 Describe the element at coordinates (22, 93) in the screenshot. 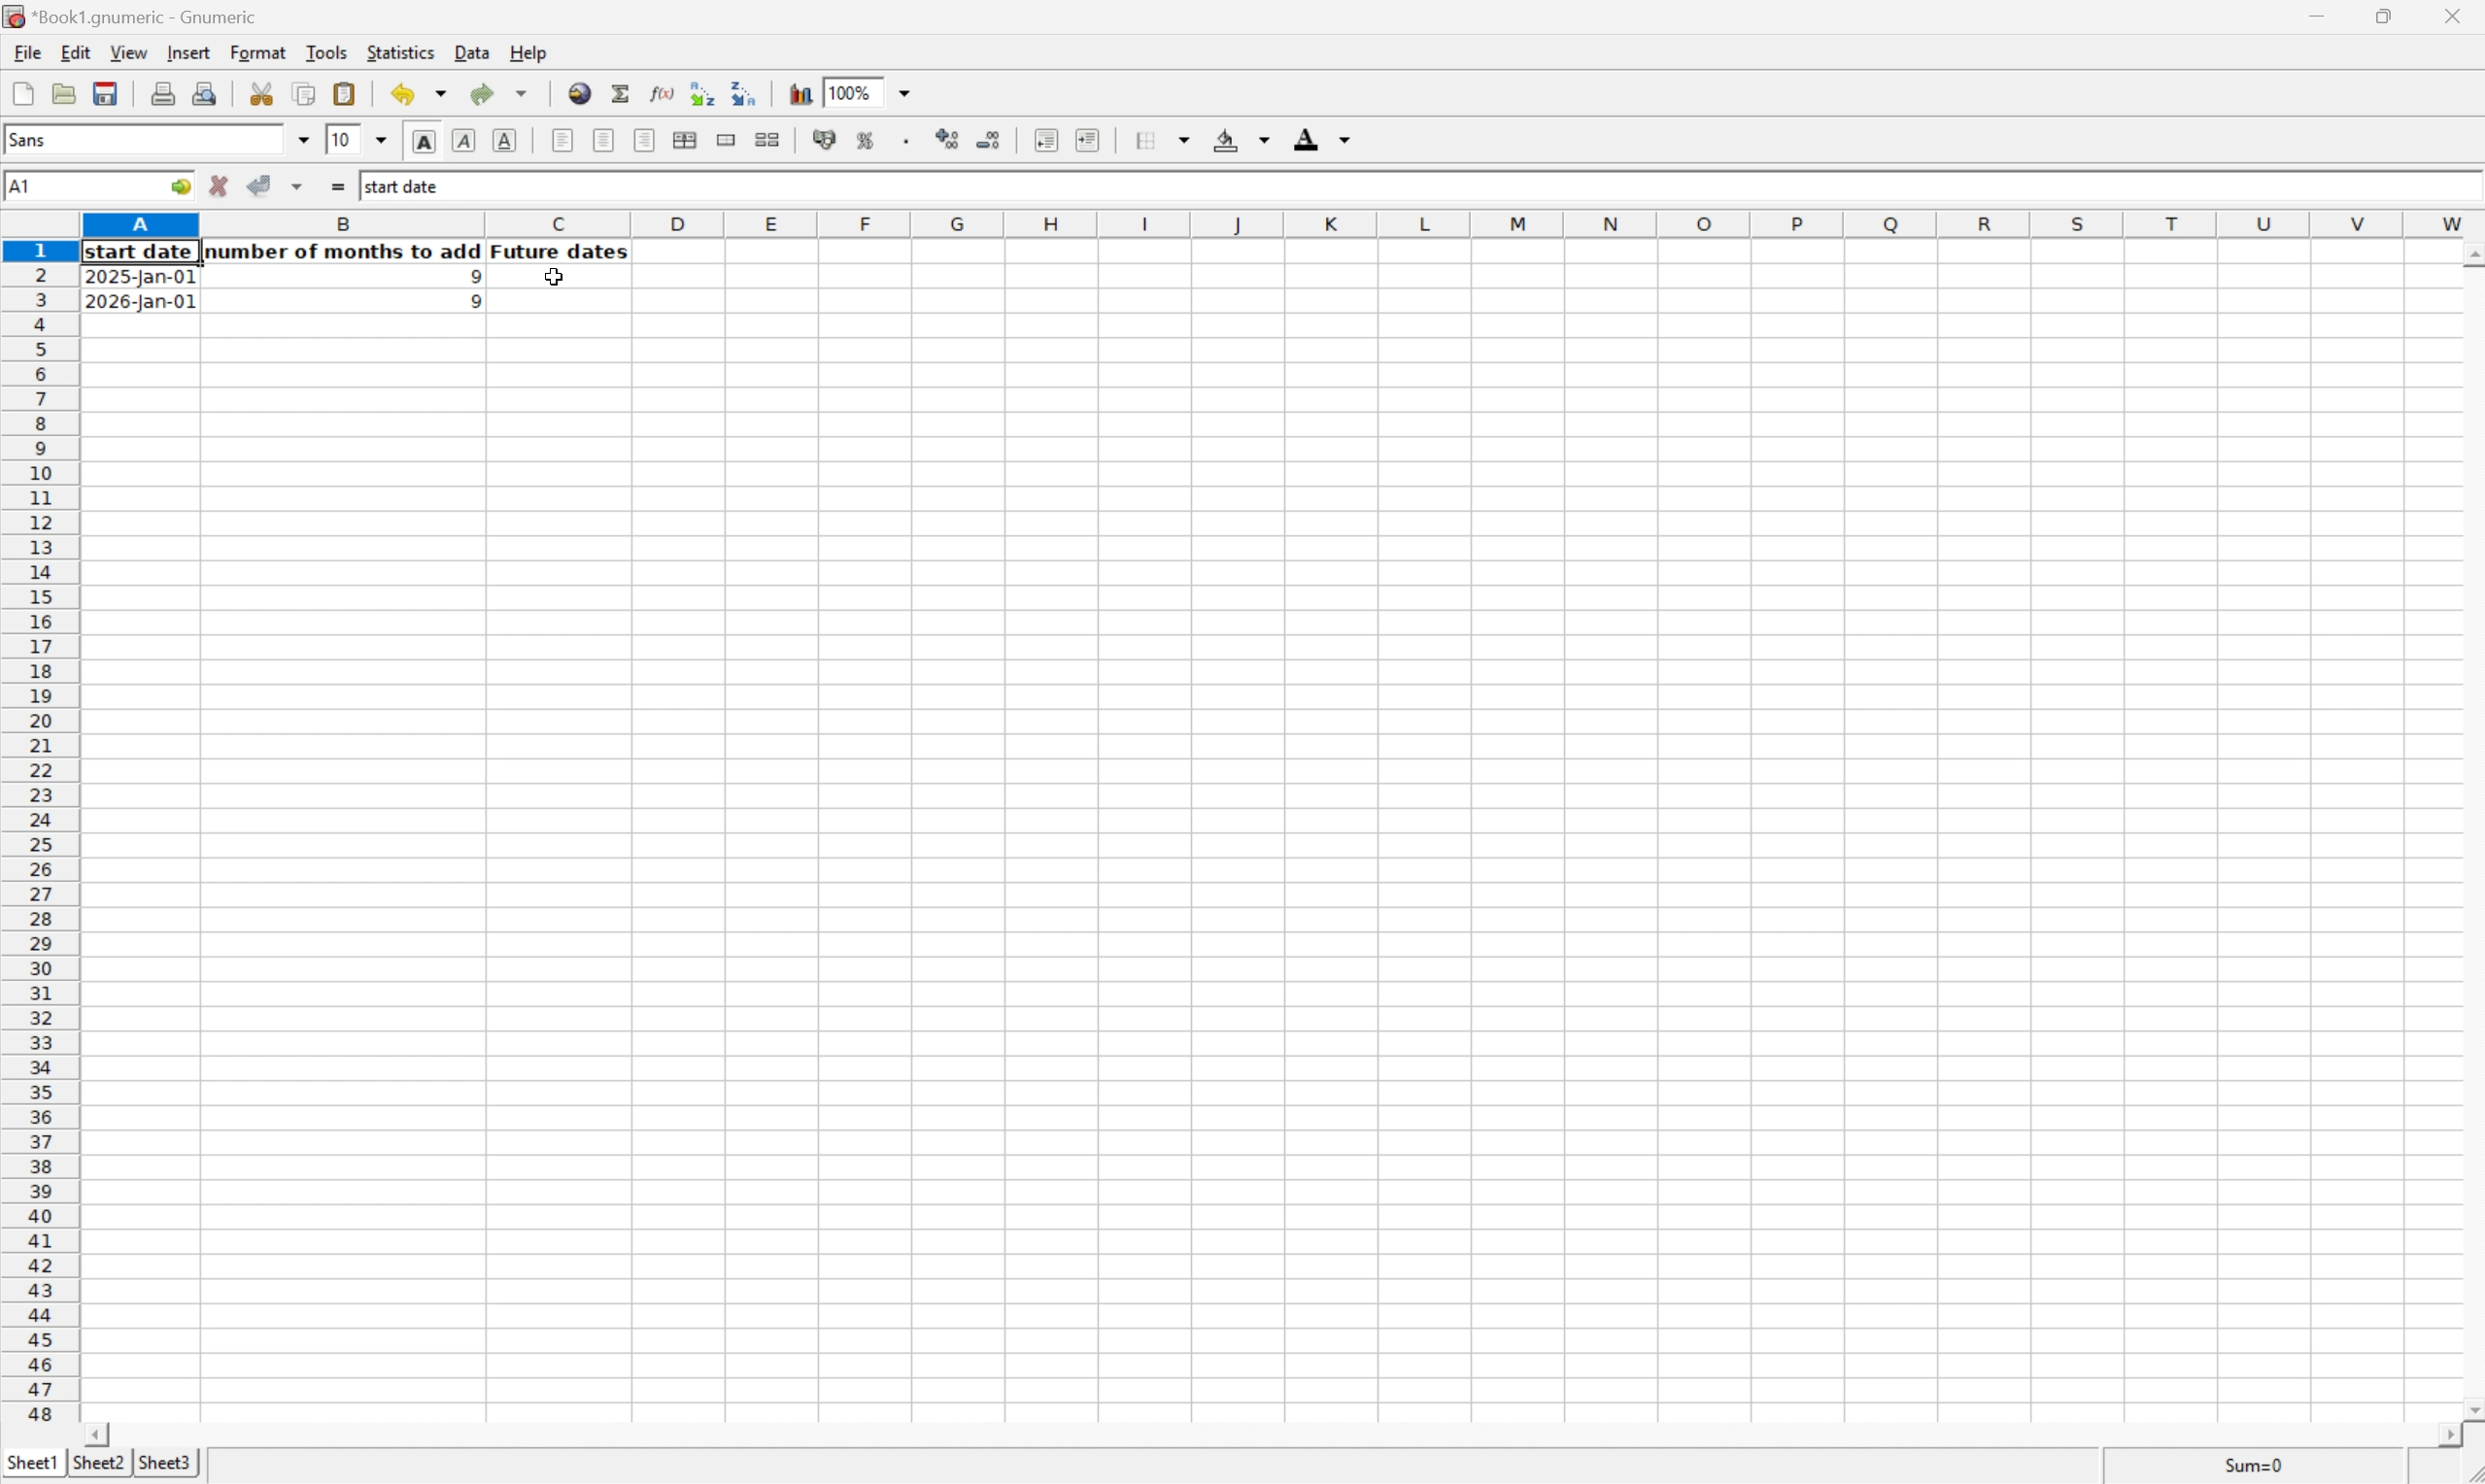

I see `Create new workbook` at that location.